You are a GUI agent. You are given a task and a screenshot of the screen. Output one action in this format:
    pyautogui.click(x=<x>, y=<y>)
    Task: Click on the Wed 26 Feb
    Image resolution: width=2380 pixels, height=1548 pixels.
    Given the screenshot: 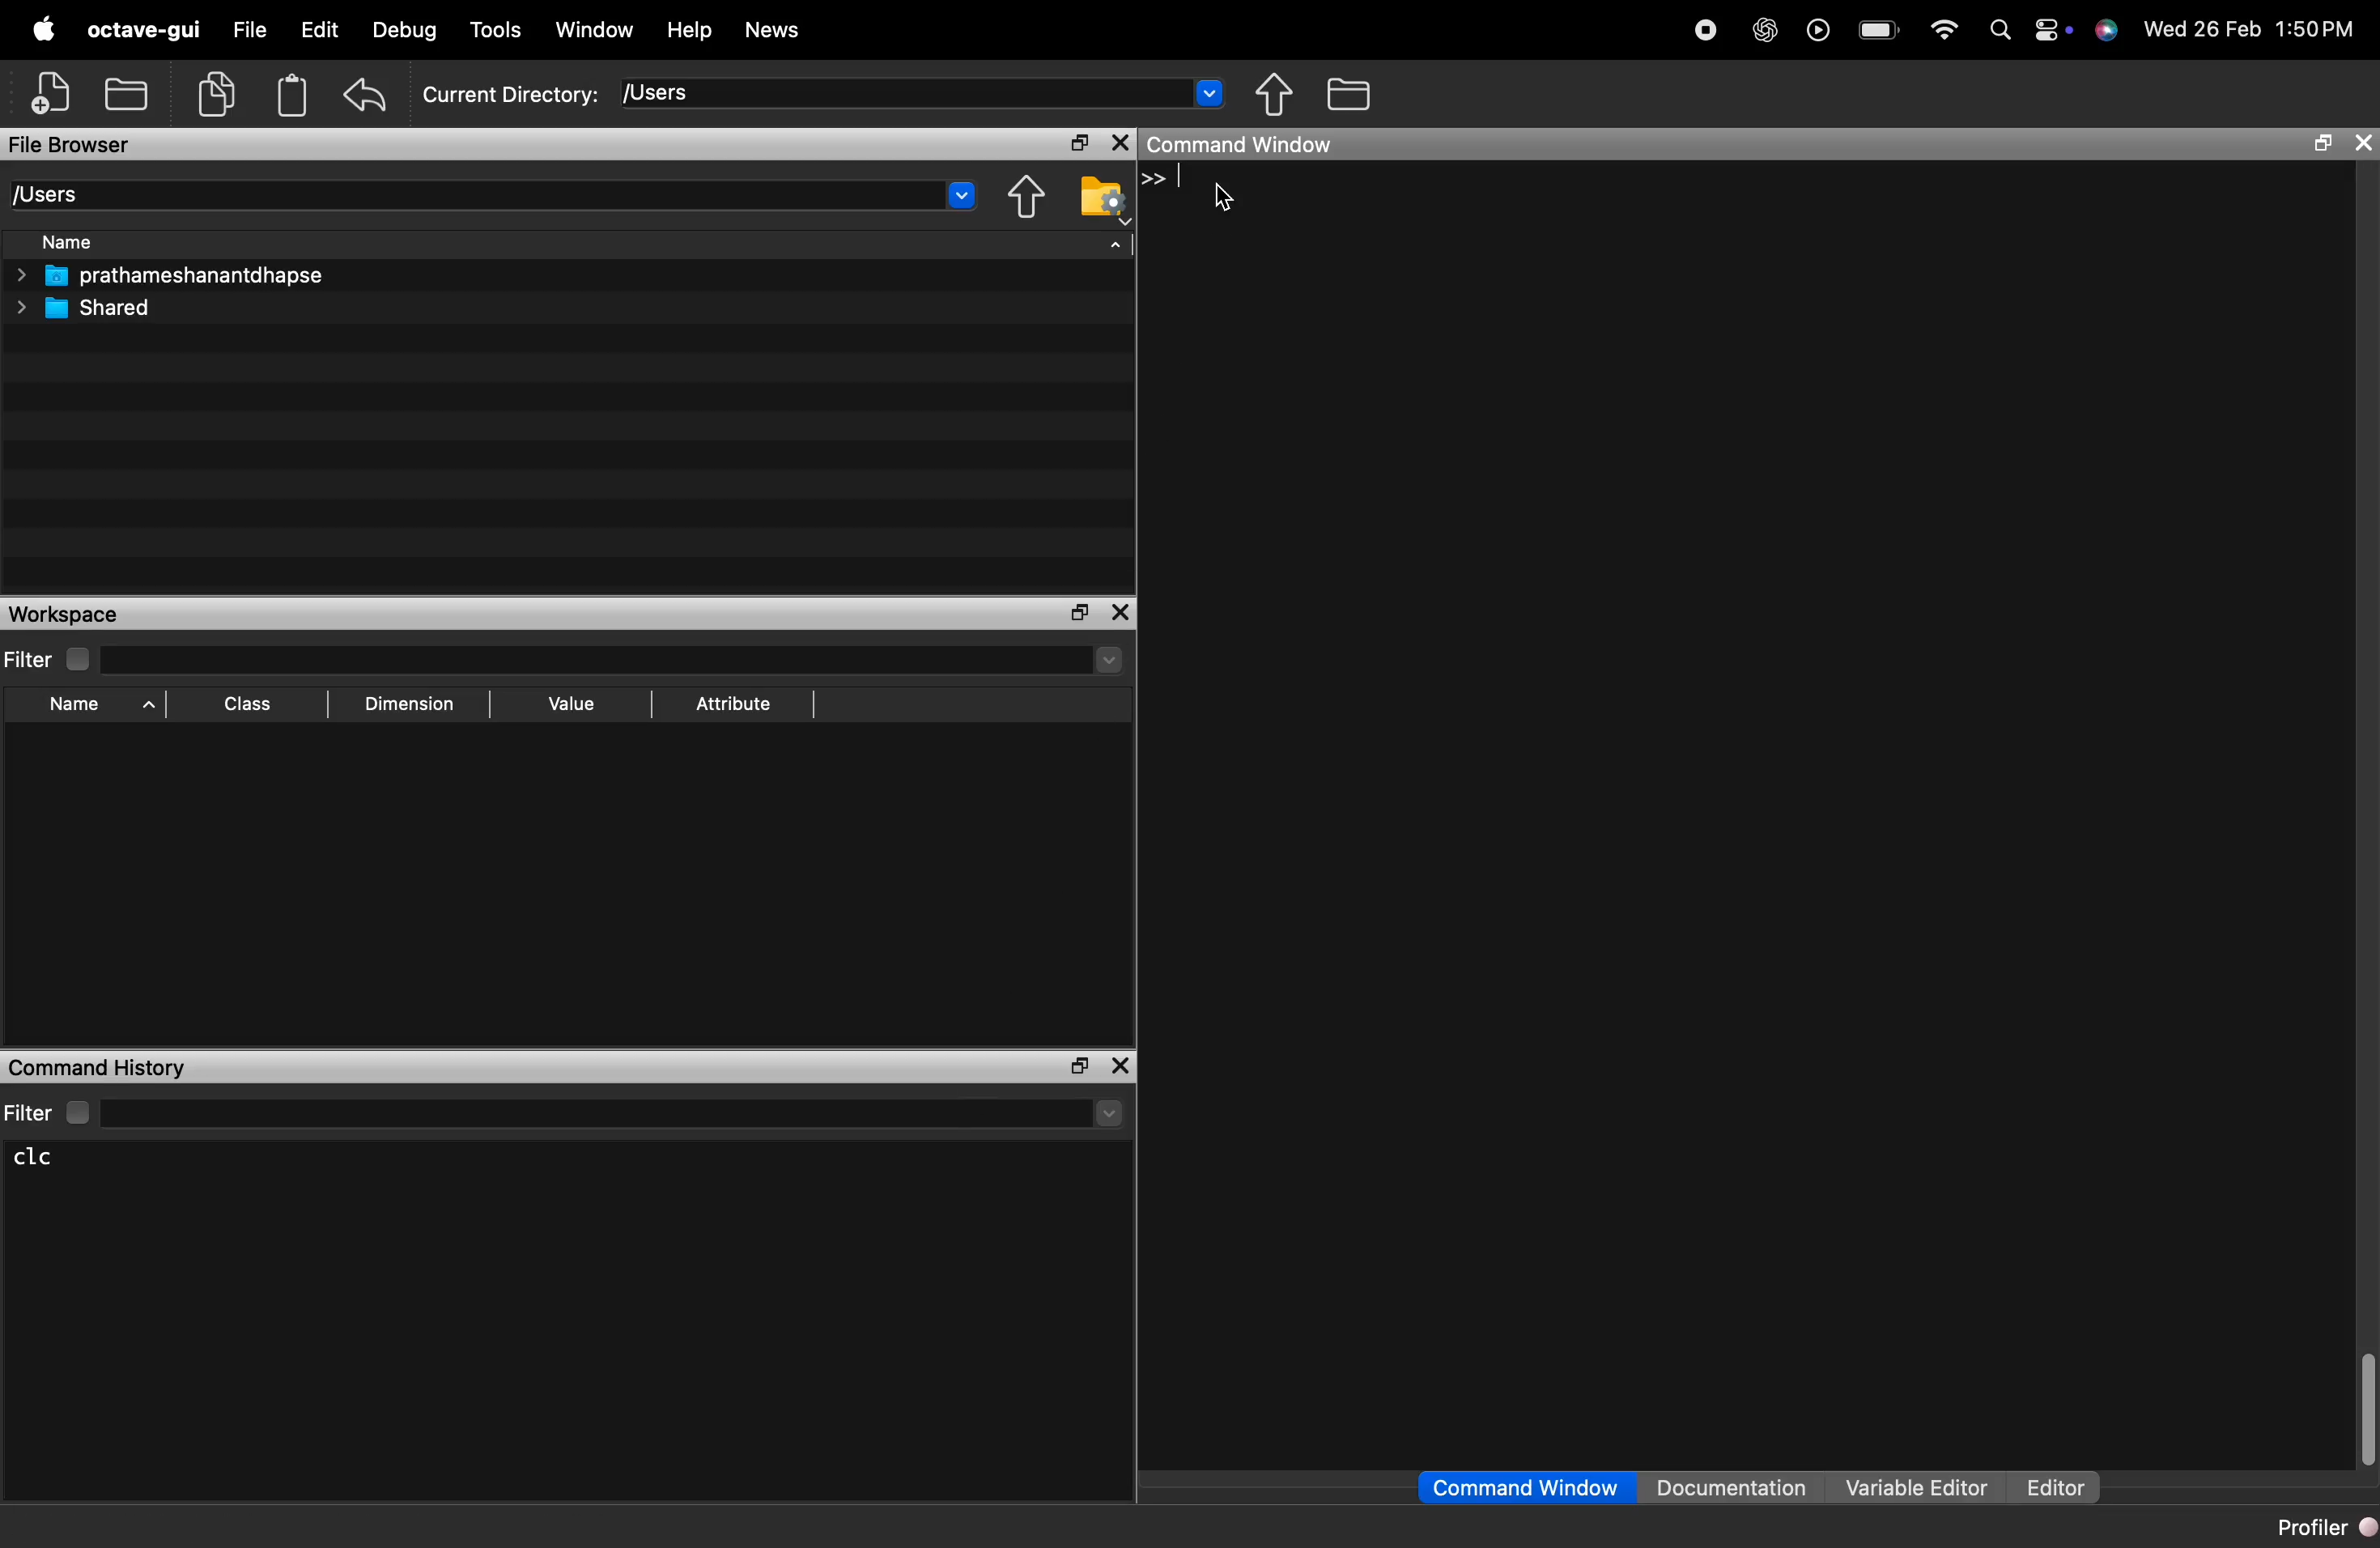 What is the action you would take?
    pyautogui.click(x=2200, y=30)
    